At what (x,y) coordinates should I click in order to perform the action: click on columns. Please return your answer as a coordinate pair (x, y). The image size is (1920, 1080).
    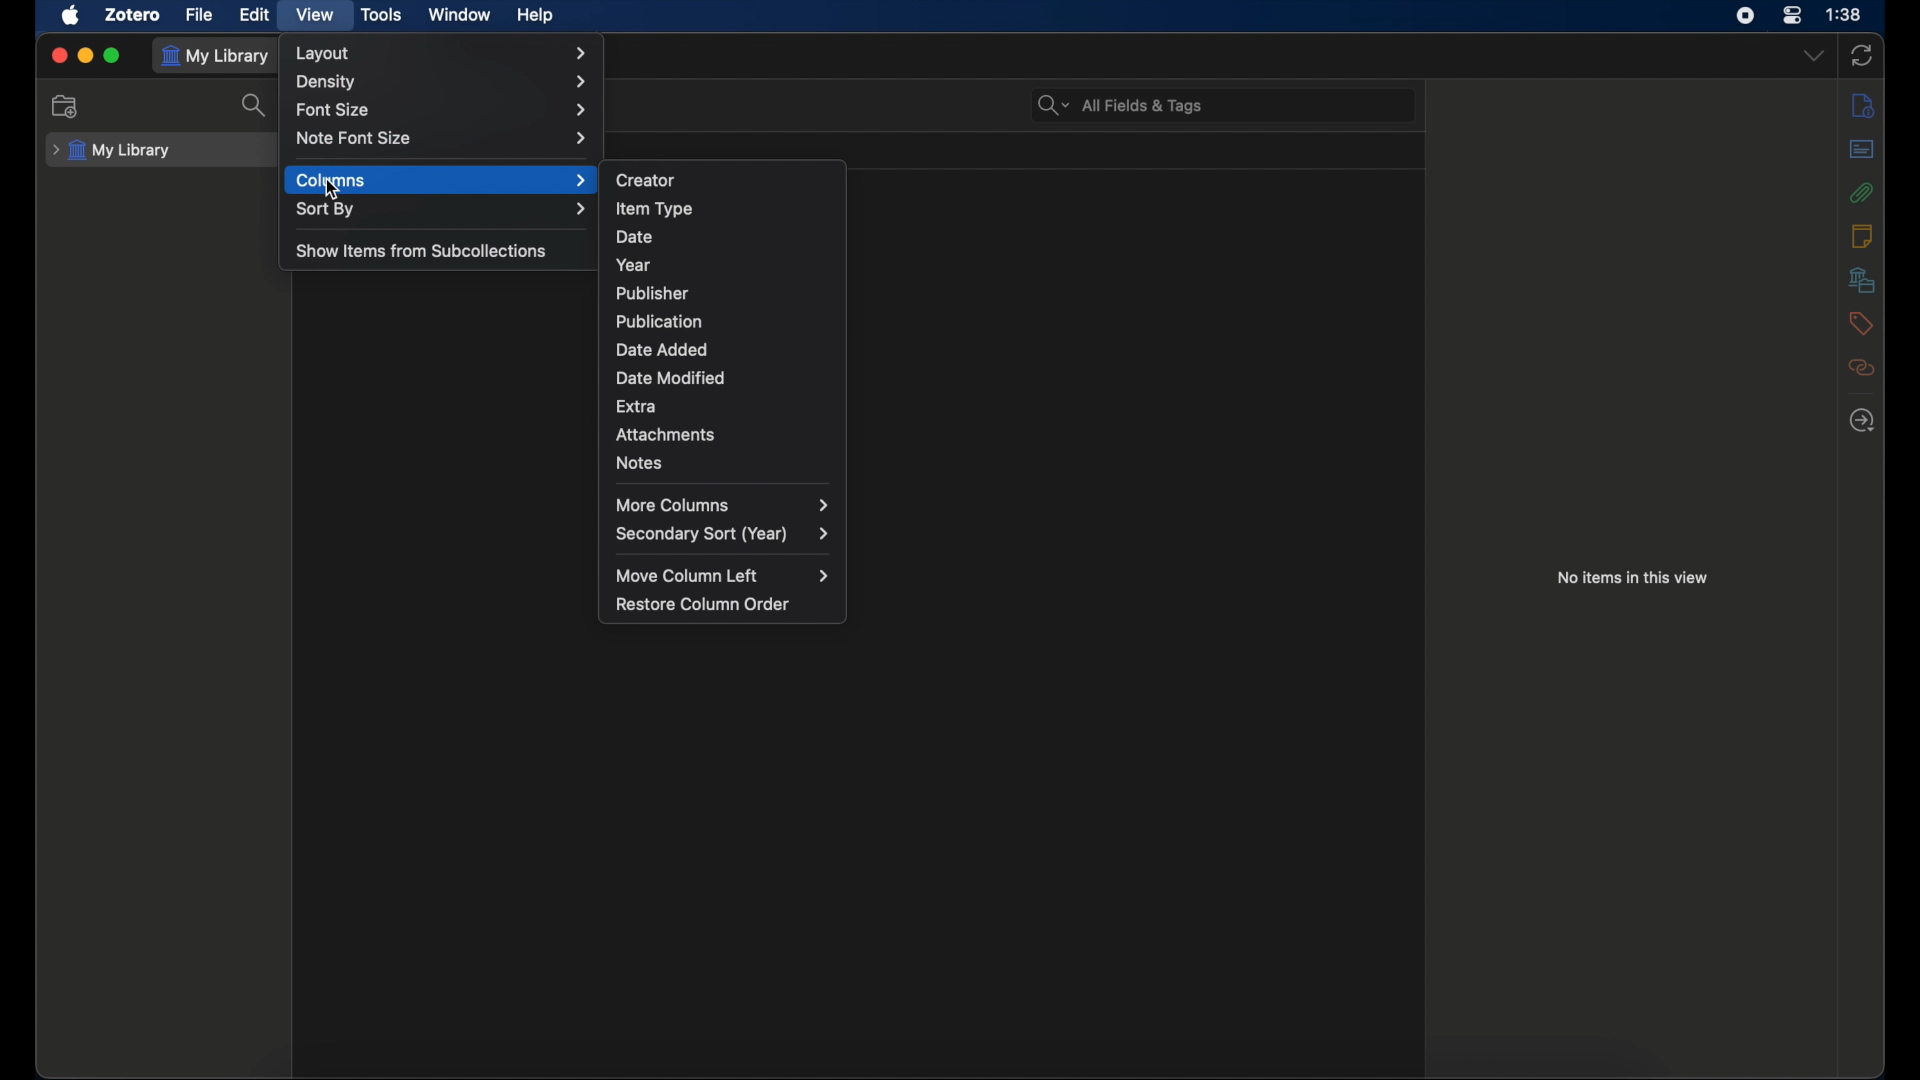
    Looking at the image, I should click on (442, 179).